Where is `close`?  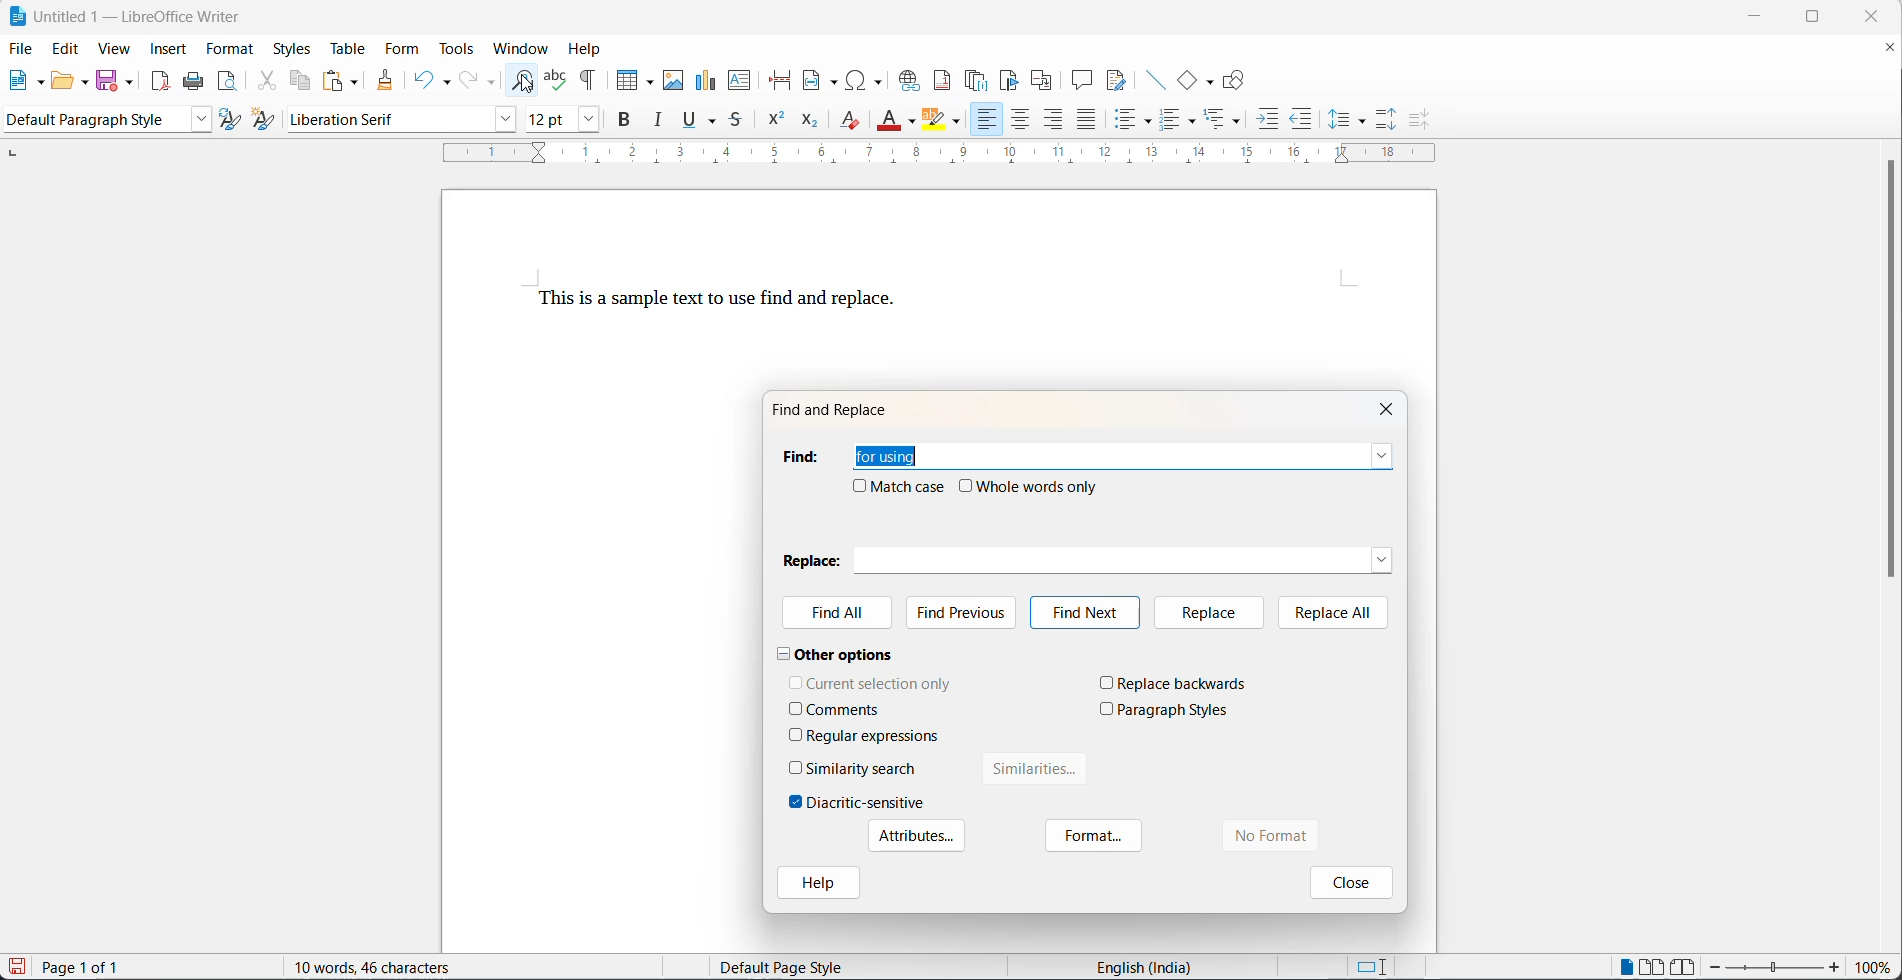 close is located at coordinates (1348, 881).